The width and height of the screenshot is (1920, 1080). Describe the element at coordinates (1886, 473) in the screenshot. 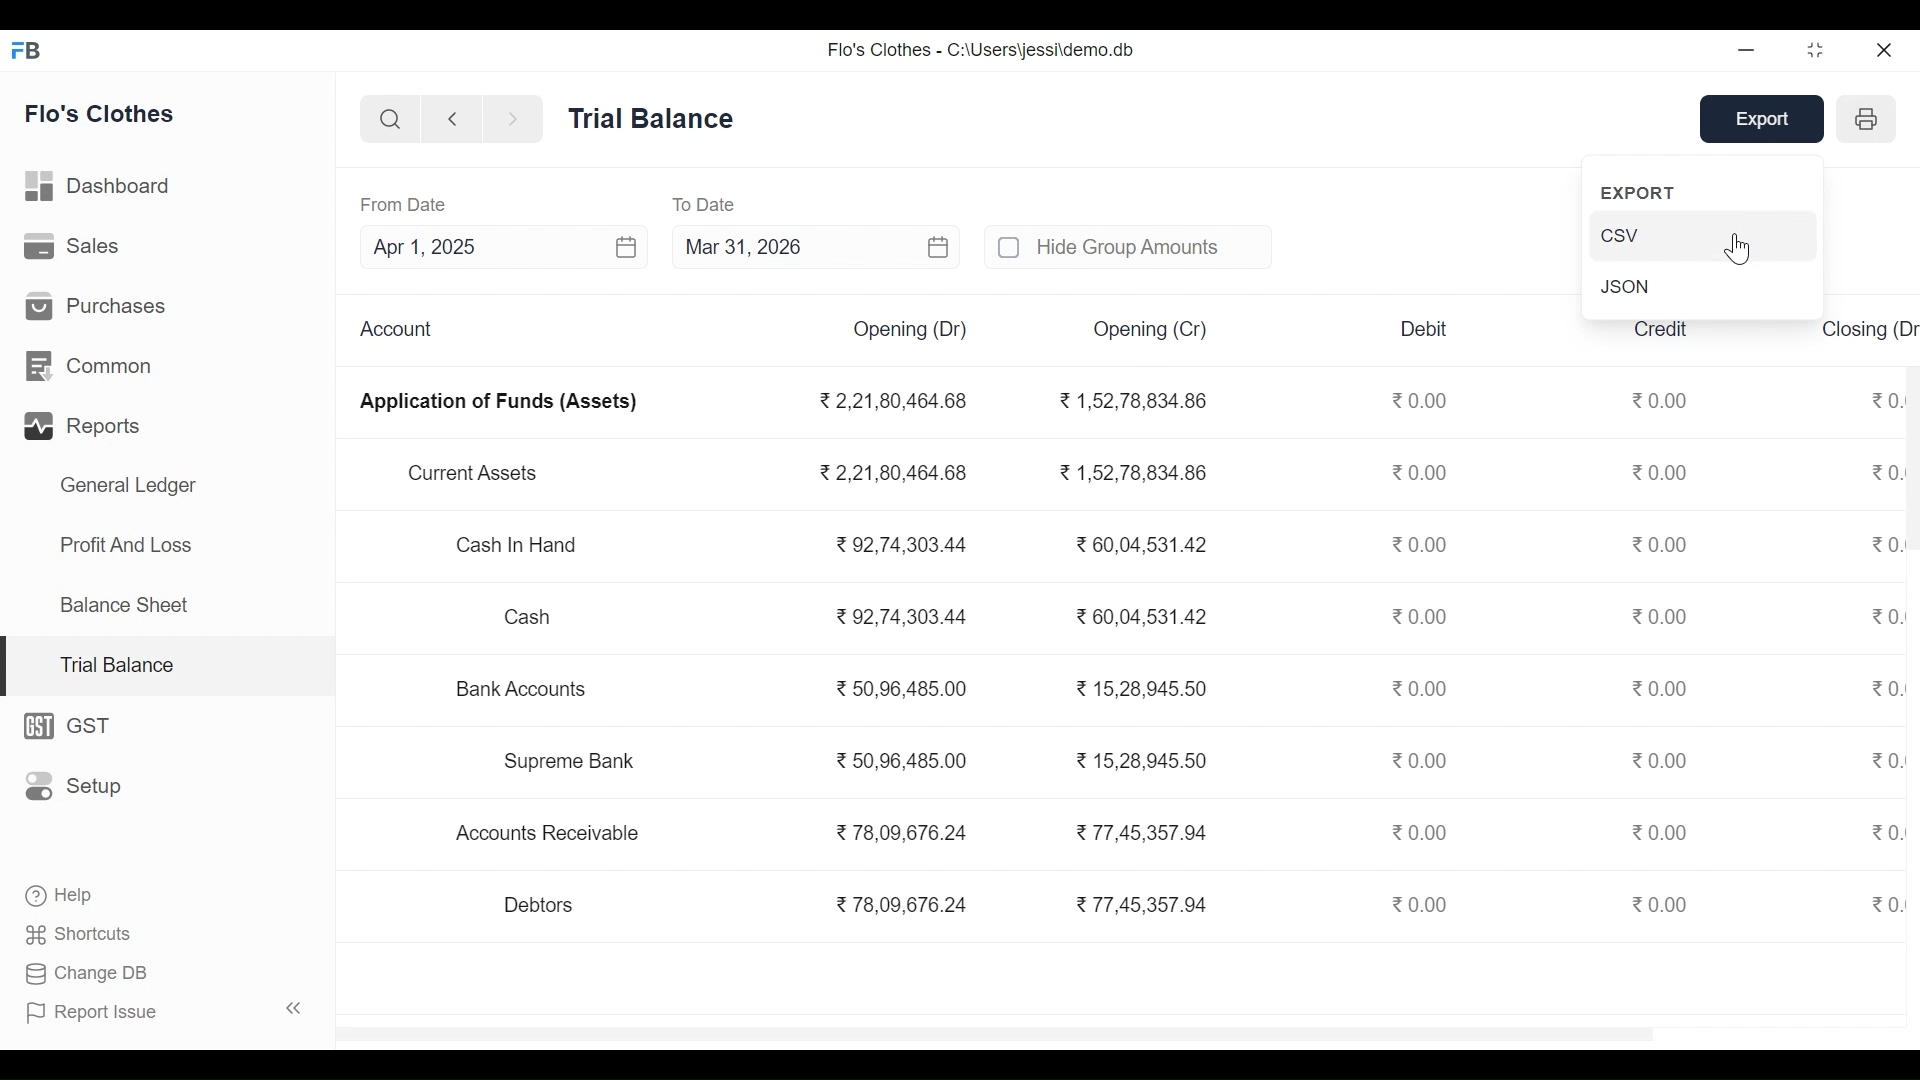

I see `0.00` at that location.